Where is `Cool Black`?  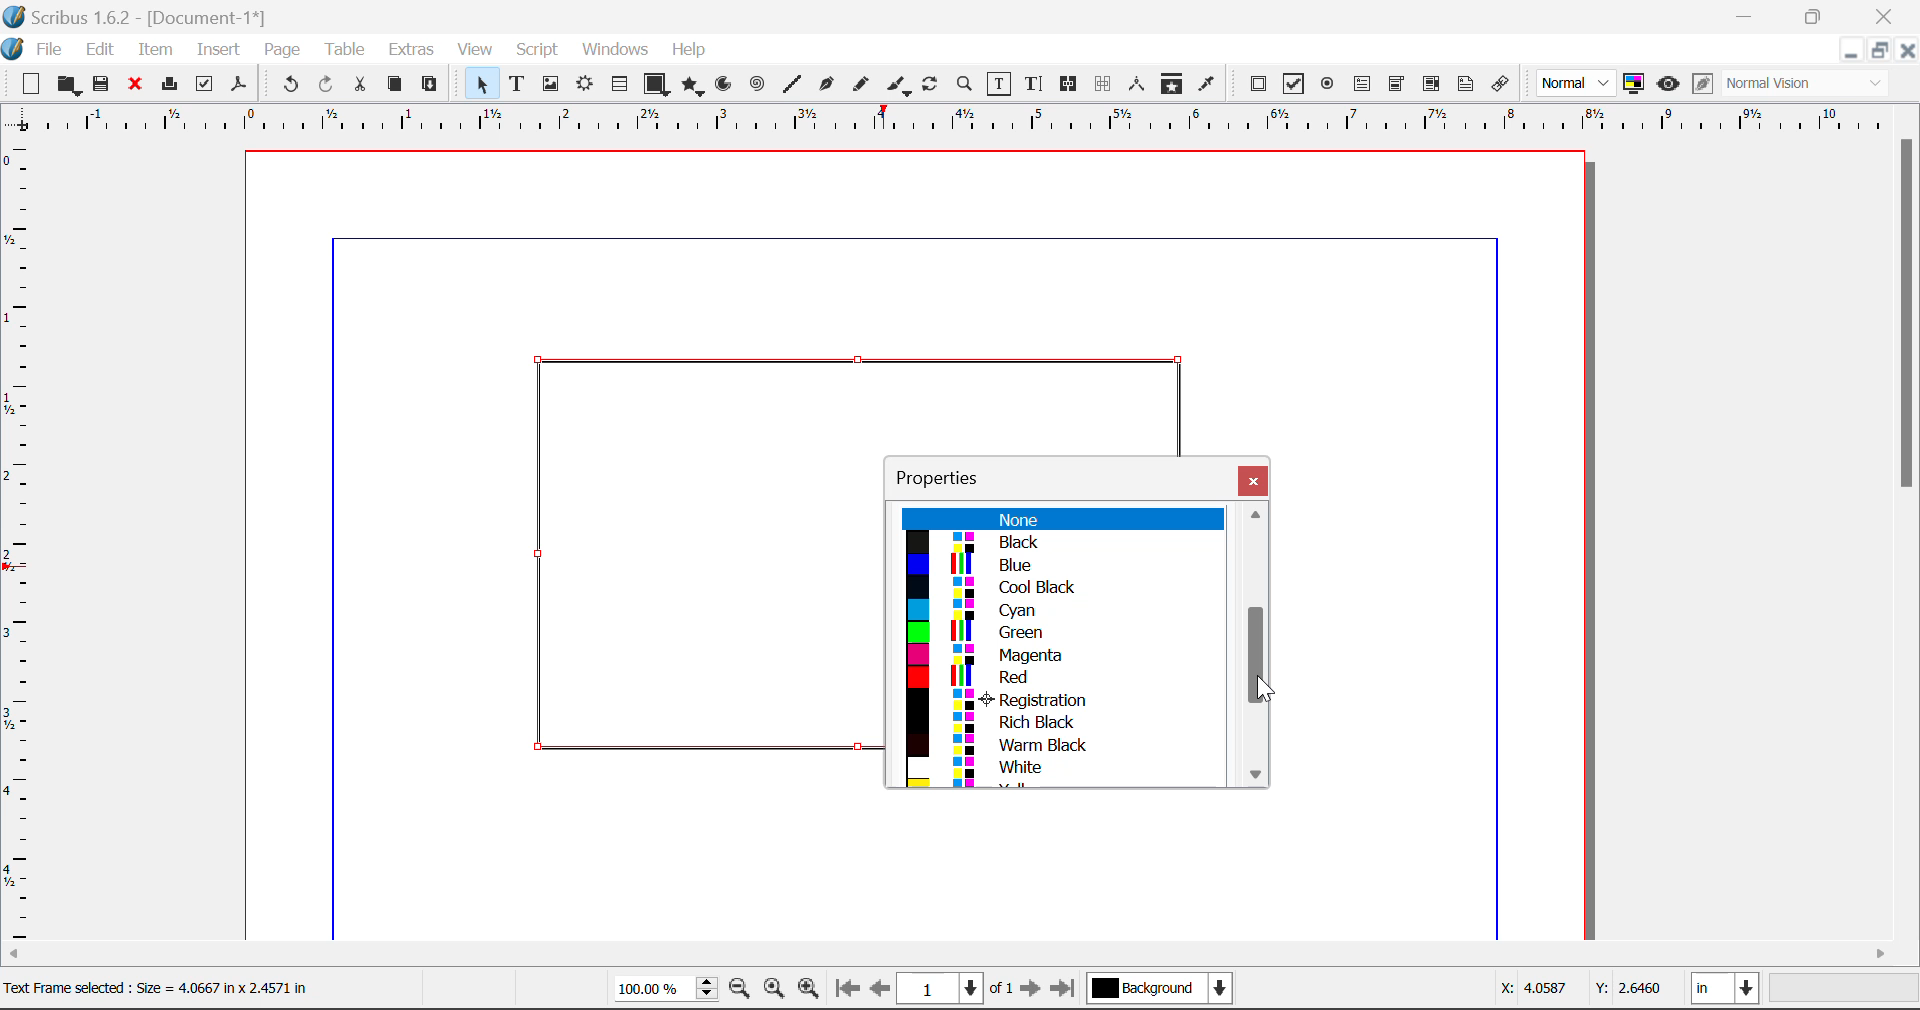 Cool Black is located at coordinates (1062, 588).